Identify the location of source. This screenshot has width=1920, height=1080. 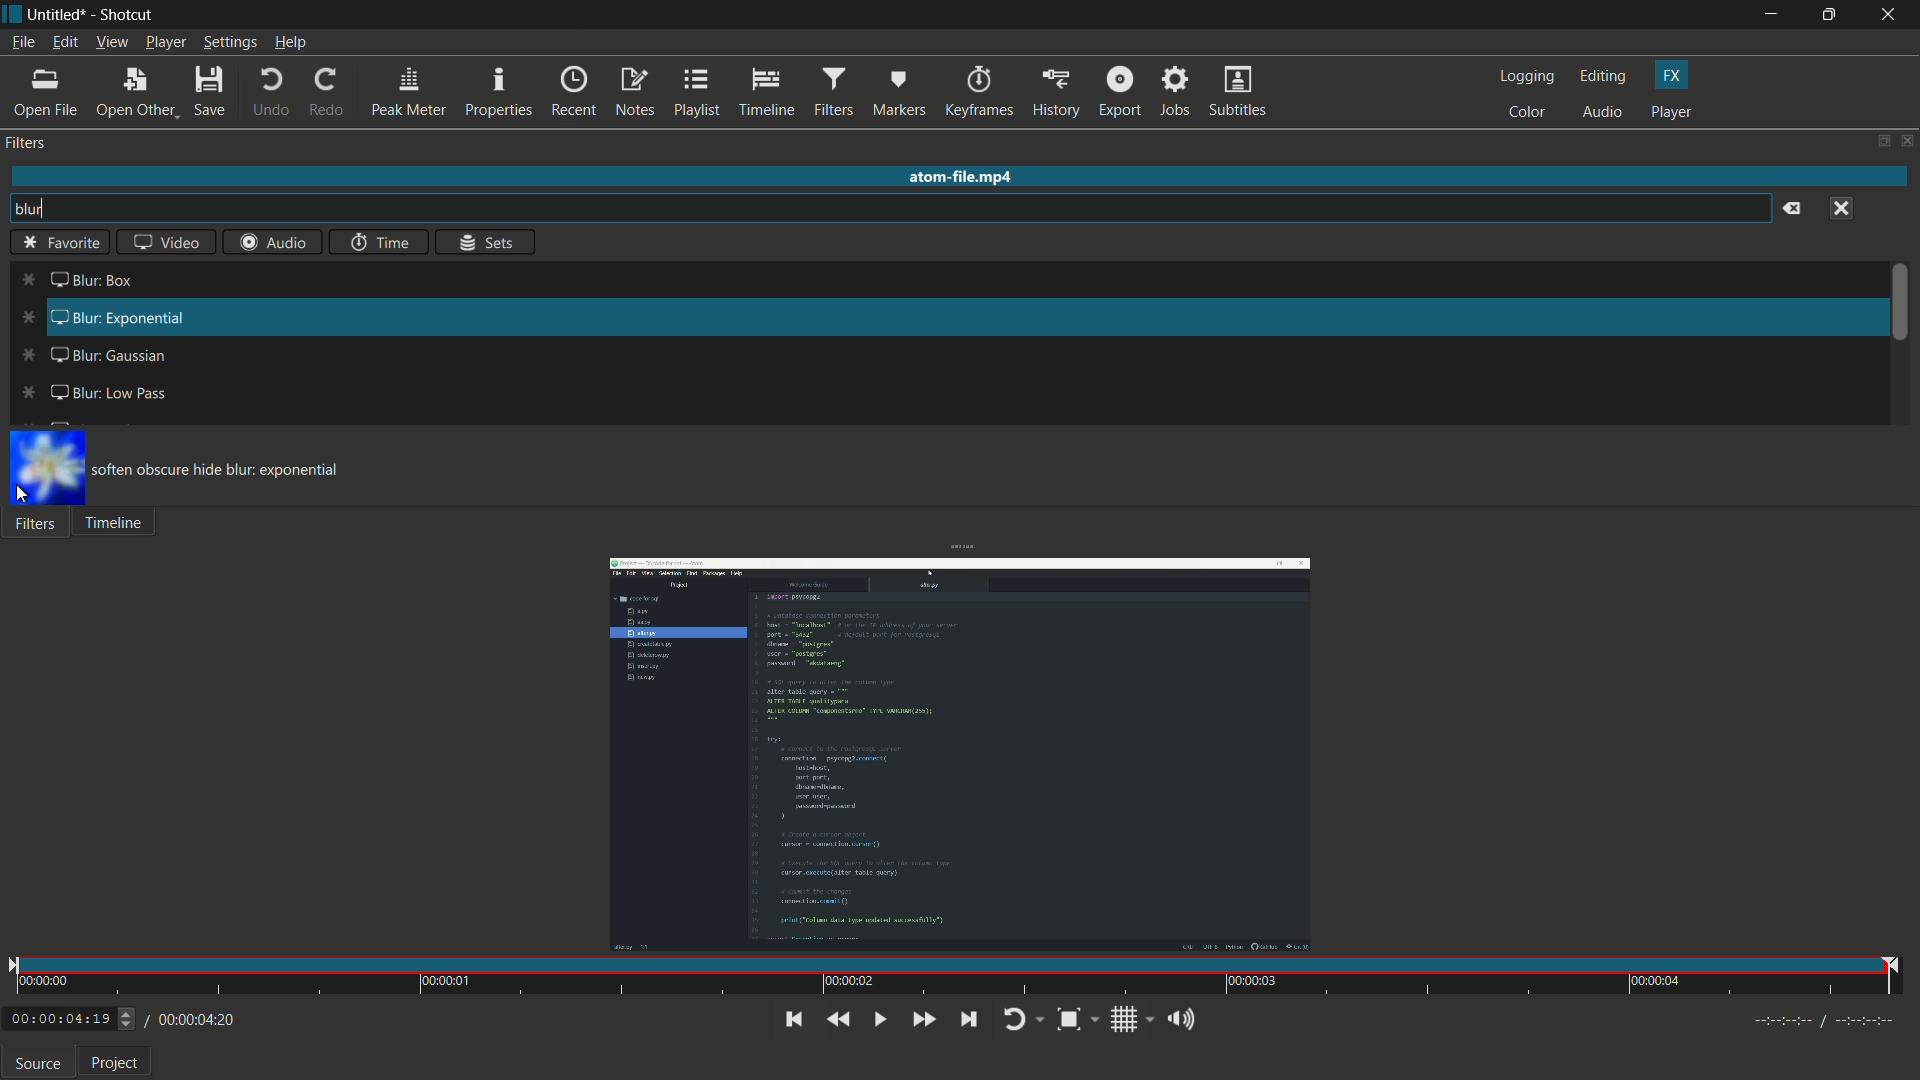
(37, 1064).